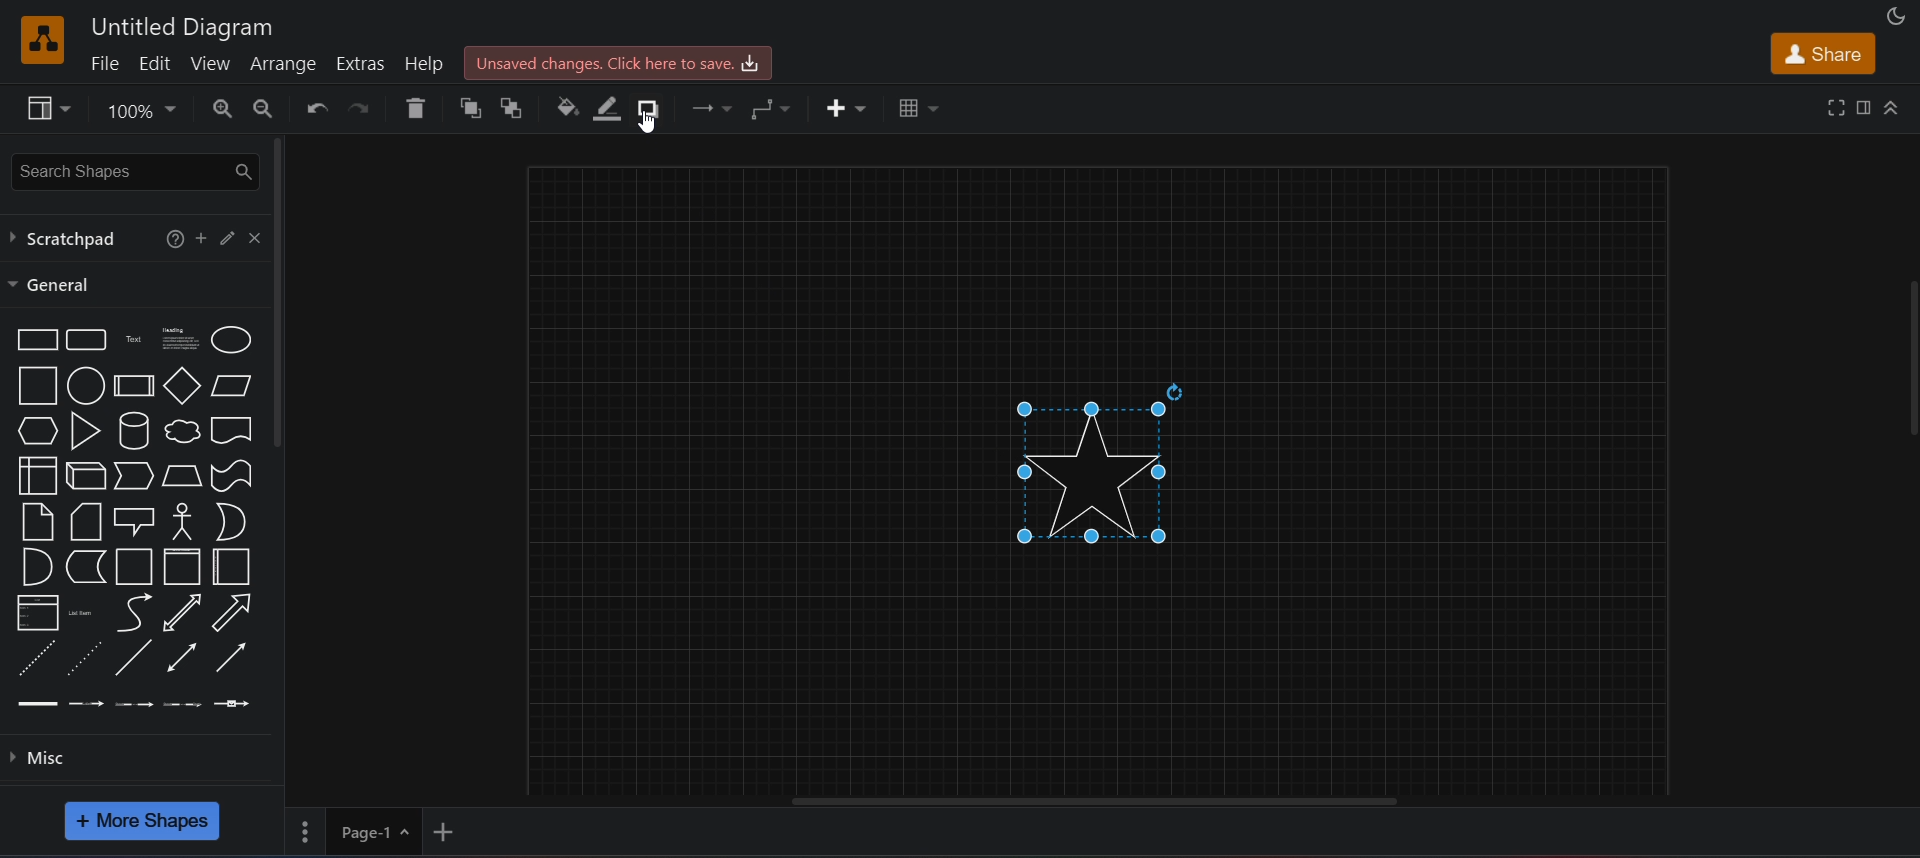 The width and height of the screenshot is (1920, 858). Describe the element at coordinates (615, 64) in the screenshot. I see `click here to save` at that location.